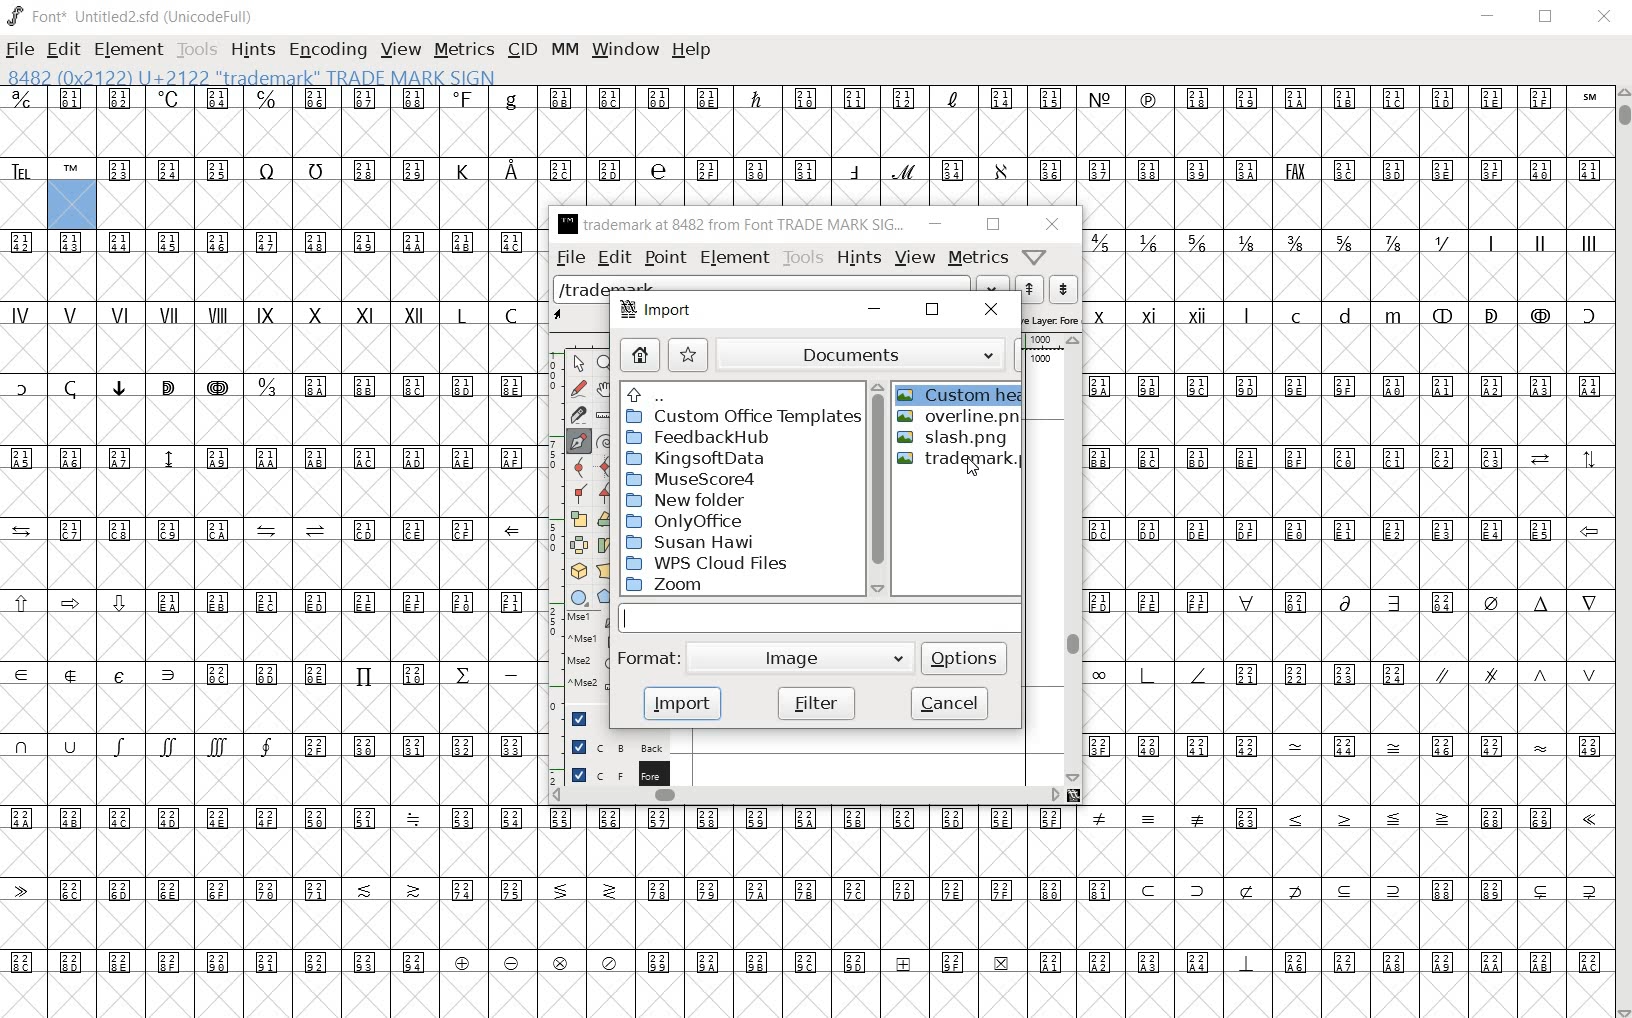  What do you see at coordinates (690, 393) in the screenshot?
I see `up directories` at bounding box center [690, 393].